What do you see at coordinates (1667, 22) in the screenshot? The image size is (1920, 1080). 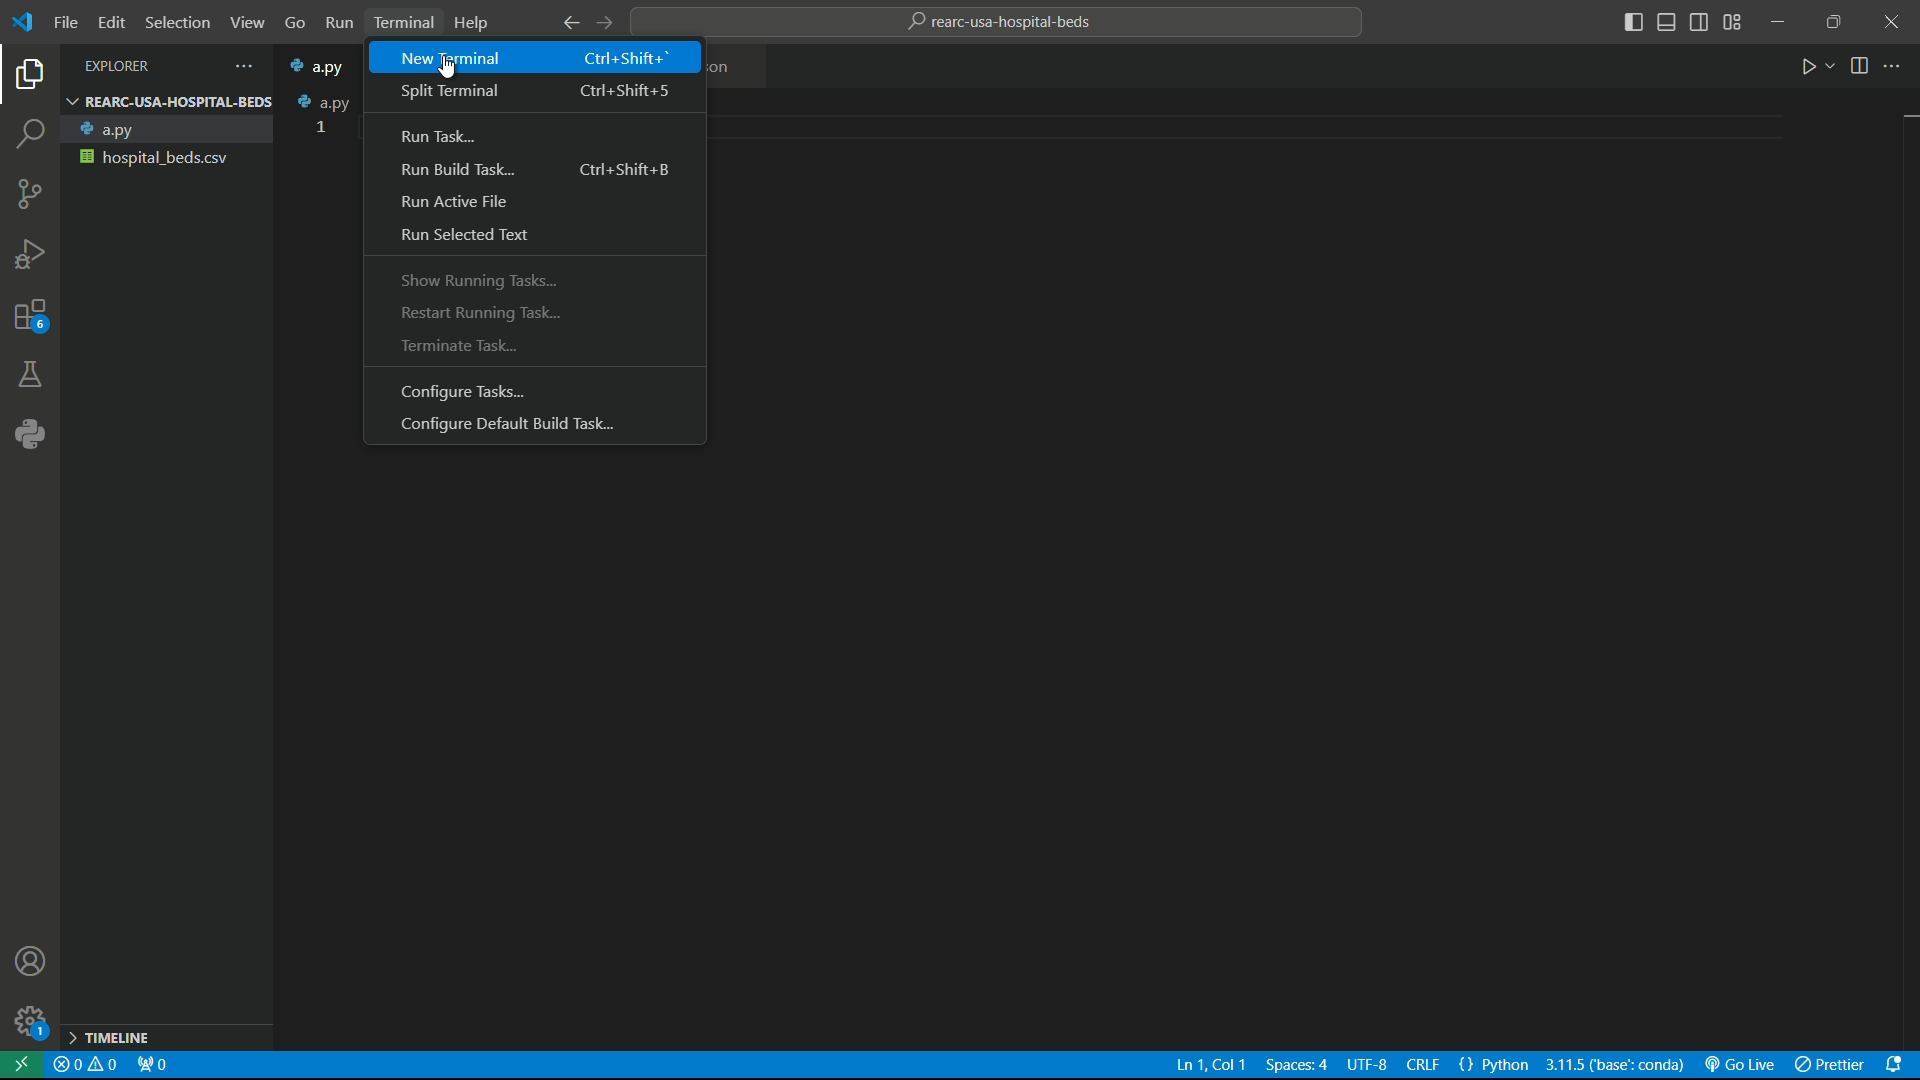 I see `toggle panel` at bounding box center [1667, 22].